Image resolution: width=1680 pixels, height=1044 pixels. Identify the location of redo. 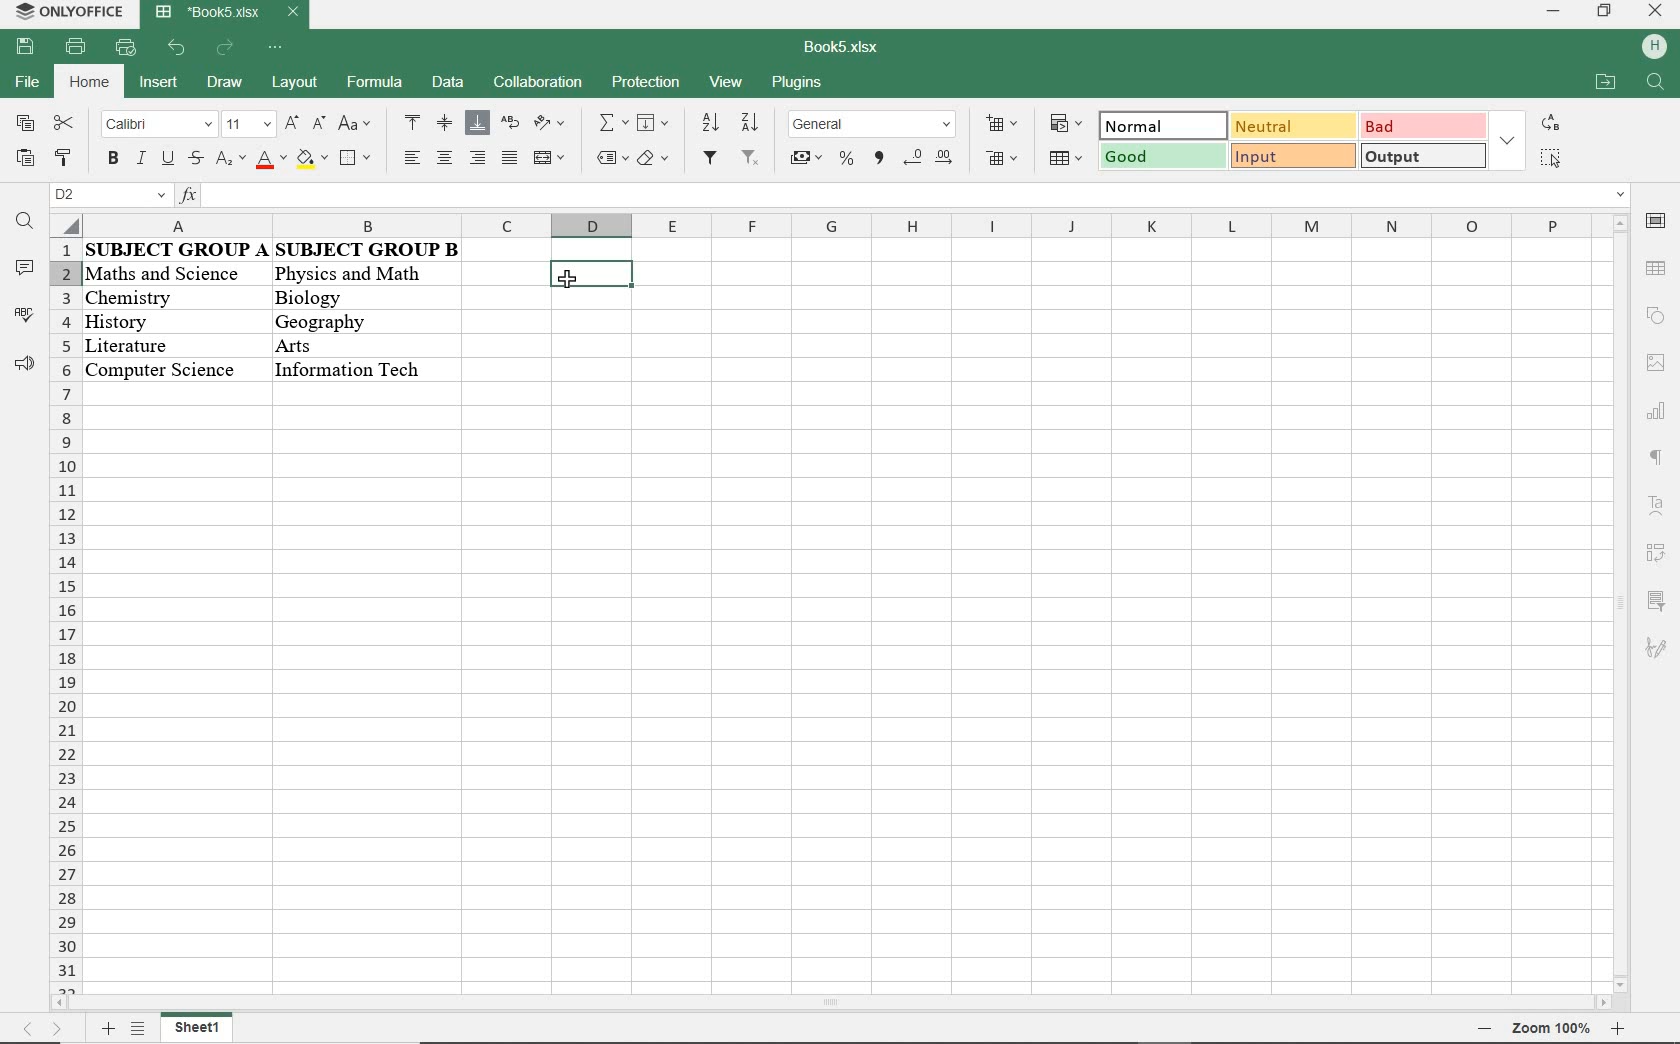
(226, 50).